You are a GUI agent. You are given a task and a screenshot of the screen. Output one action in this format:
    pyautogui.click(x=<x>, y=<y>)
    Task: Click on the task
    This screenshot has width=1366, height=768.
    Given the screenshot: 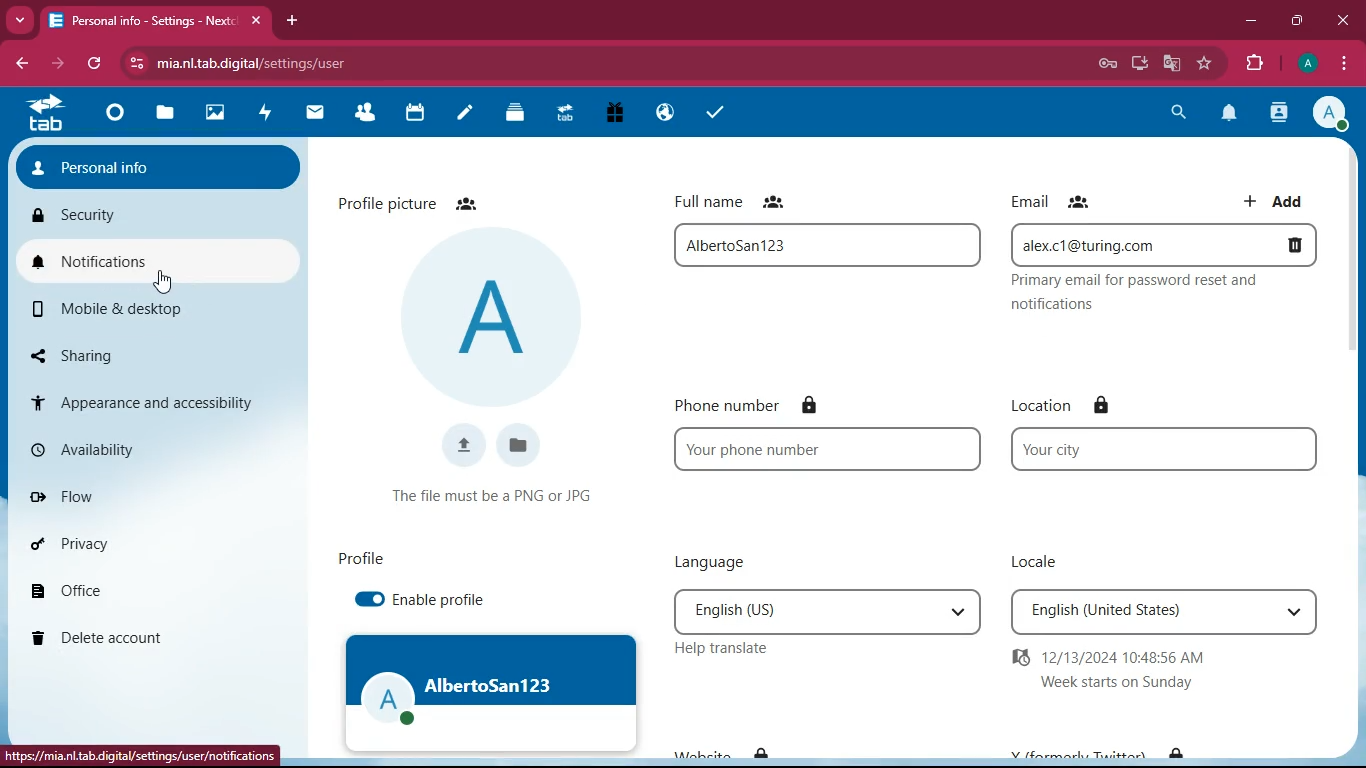 What is the action you would take?
    pyautogui.click(x=720, y=115)
    